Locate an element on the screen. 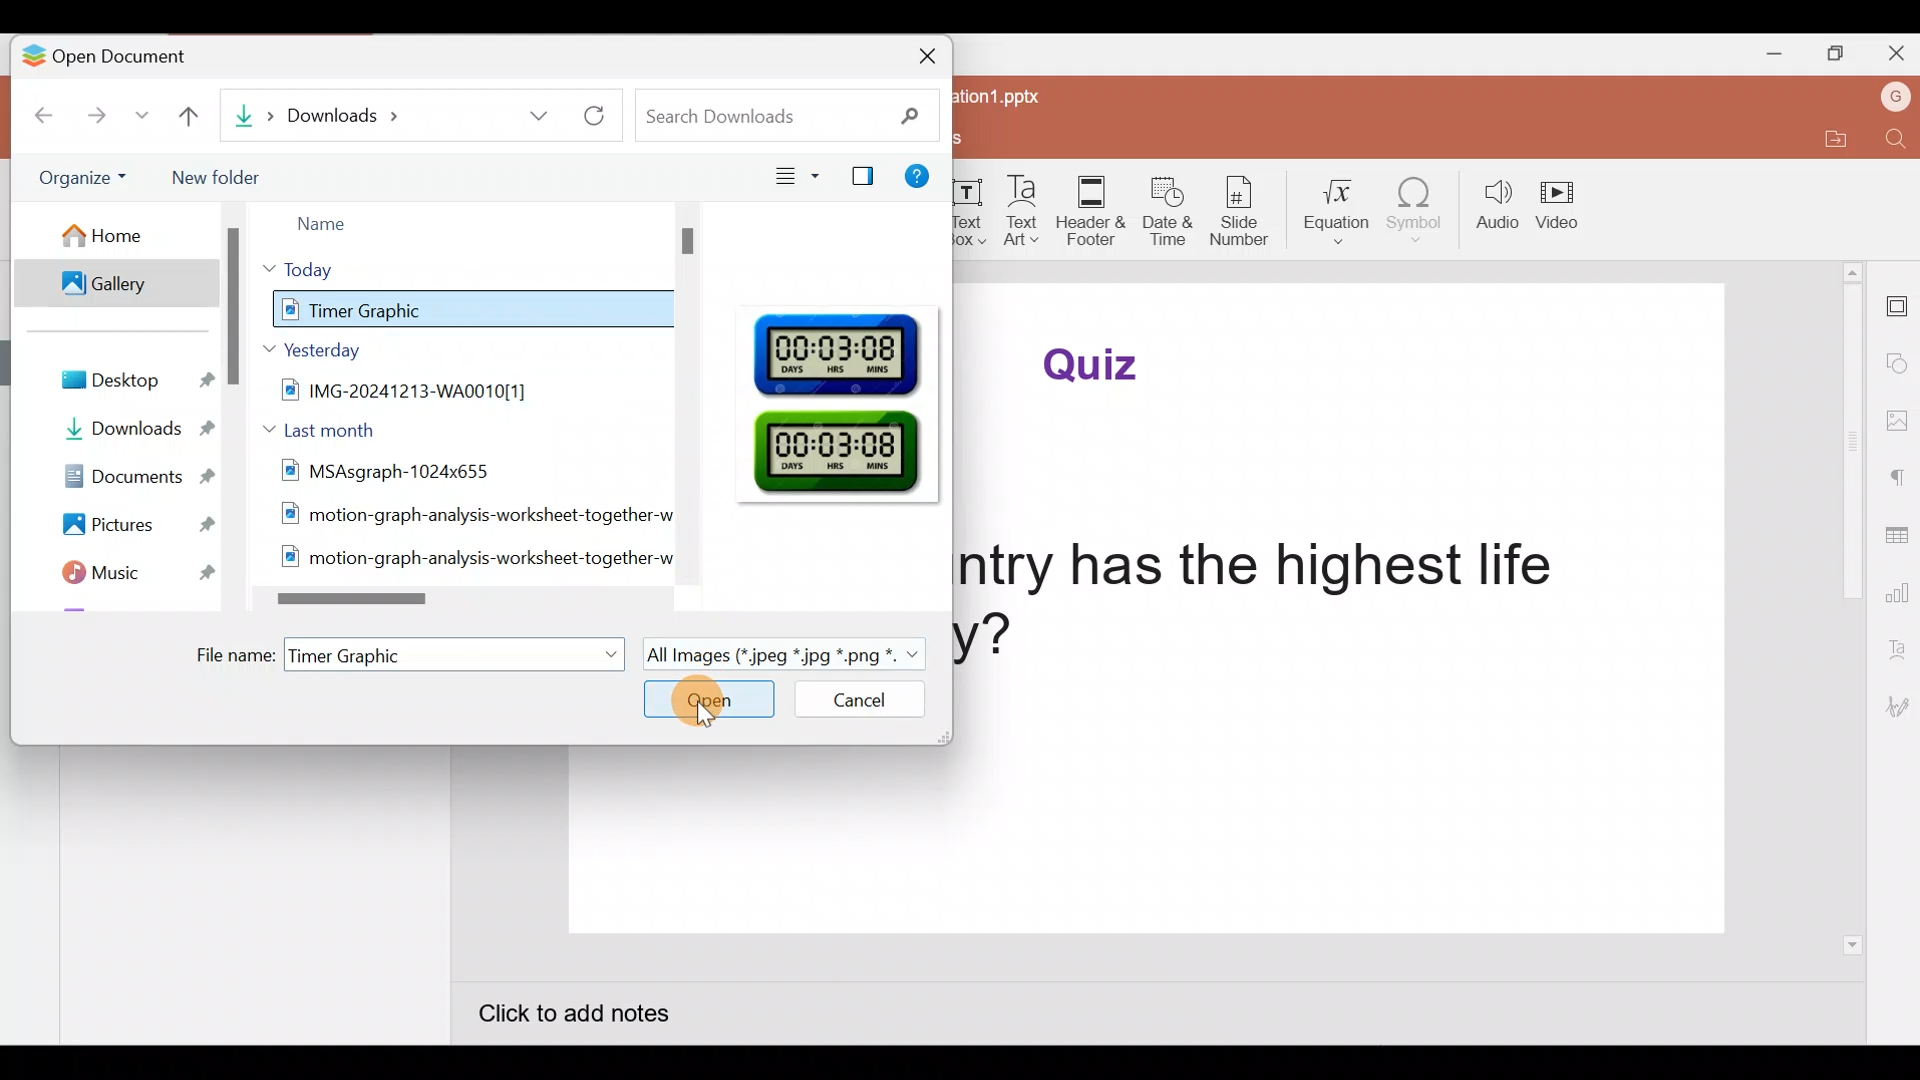 This screenshot has height=1080, width=1920. Chart settings is located at coordinates (1897, 593).